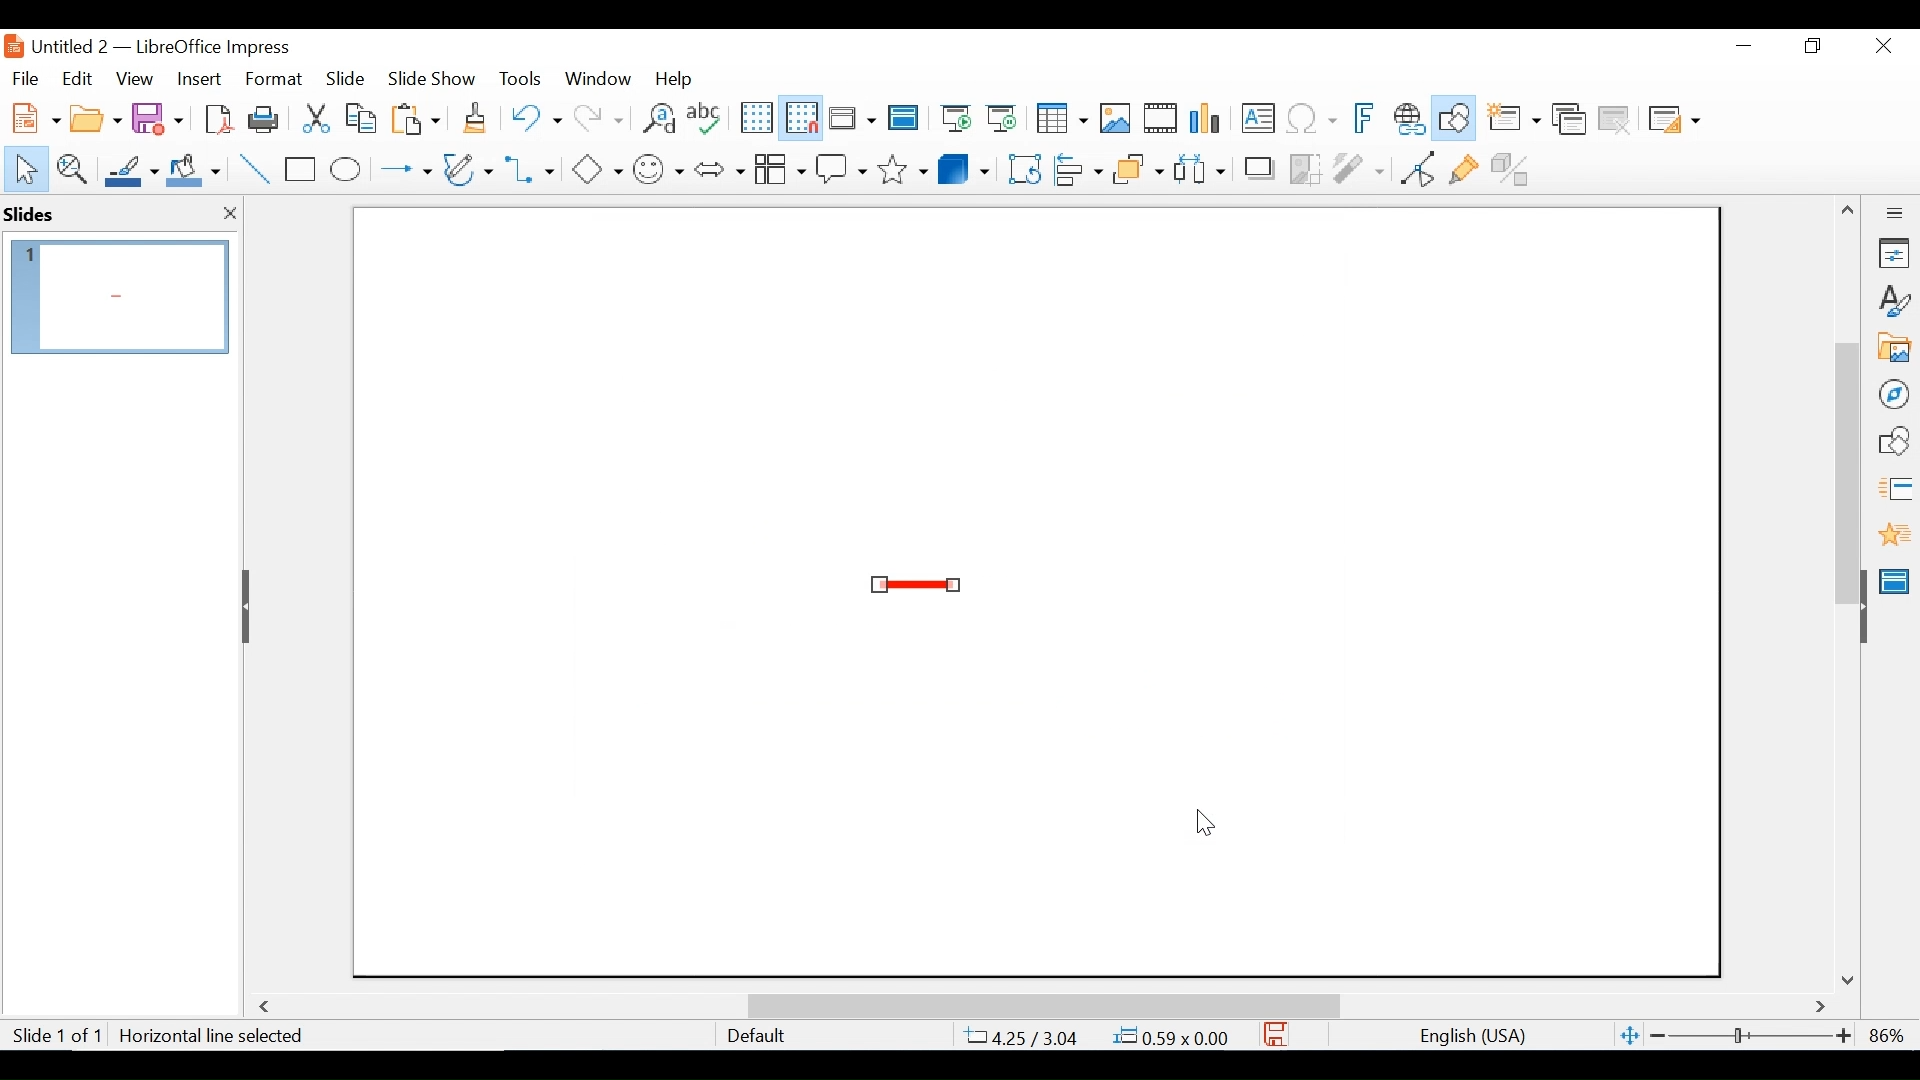  Describe the element at coordinates (1366, 119) in the screenshot. I see `Insert Frontwork` at that location.